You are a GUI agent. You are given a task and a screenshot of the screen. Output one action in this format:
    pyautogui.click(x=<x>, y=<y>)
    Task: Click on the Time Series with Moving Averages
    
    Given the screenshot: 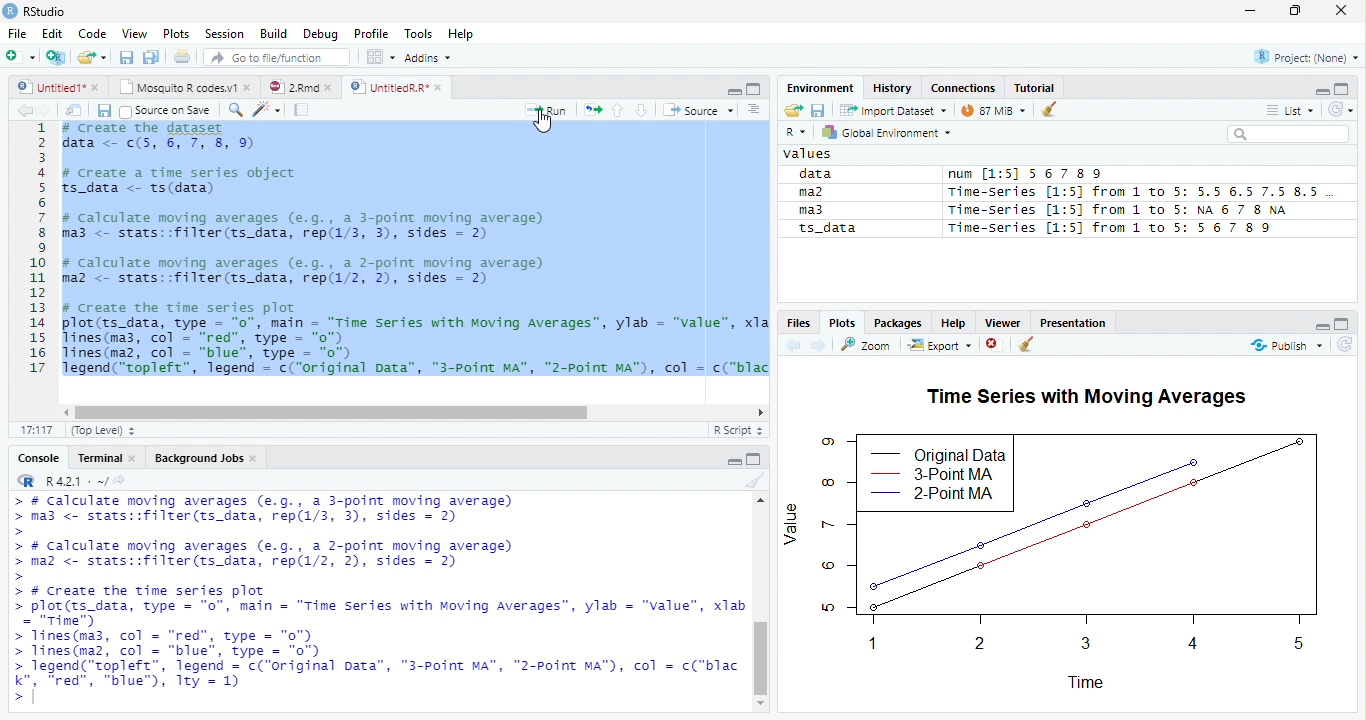 What is the action you would take?
    pyautogui.click(x=1087, y=395)
    